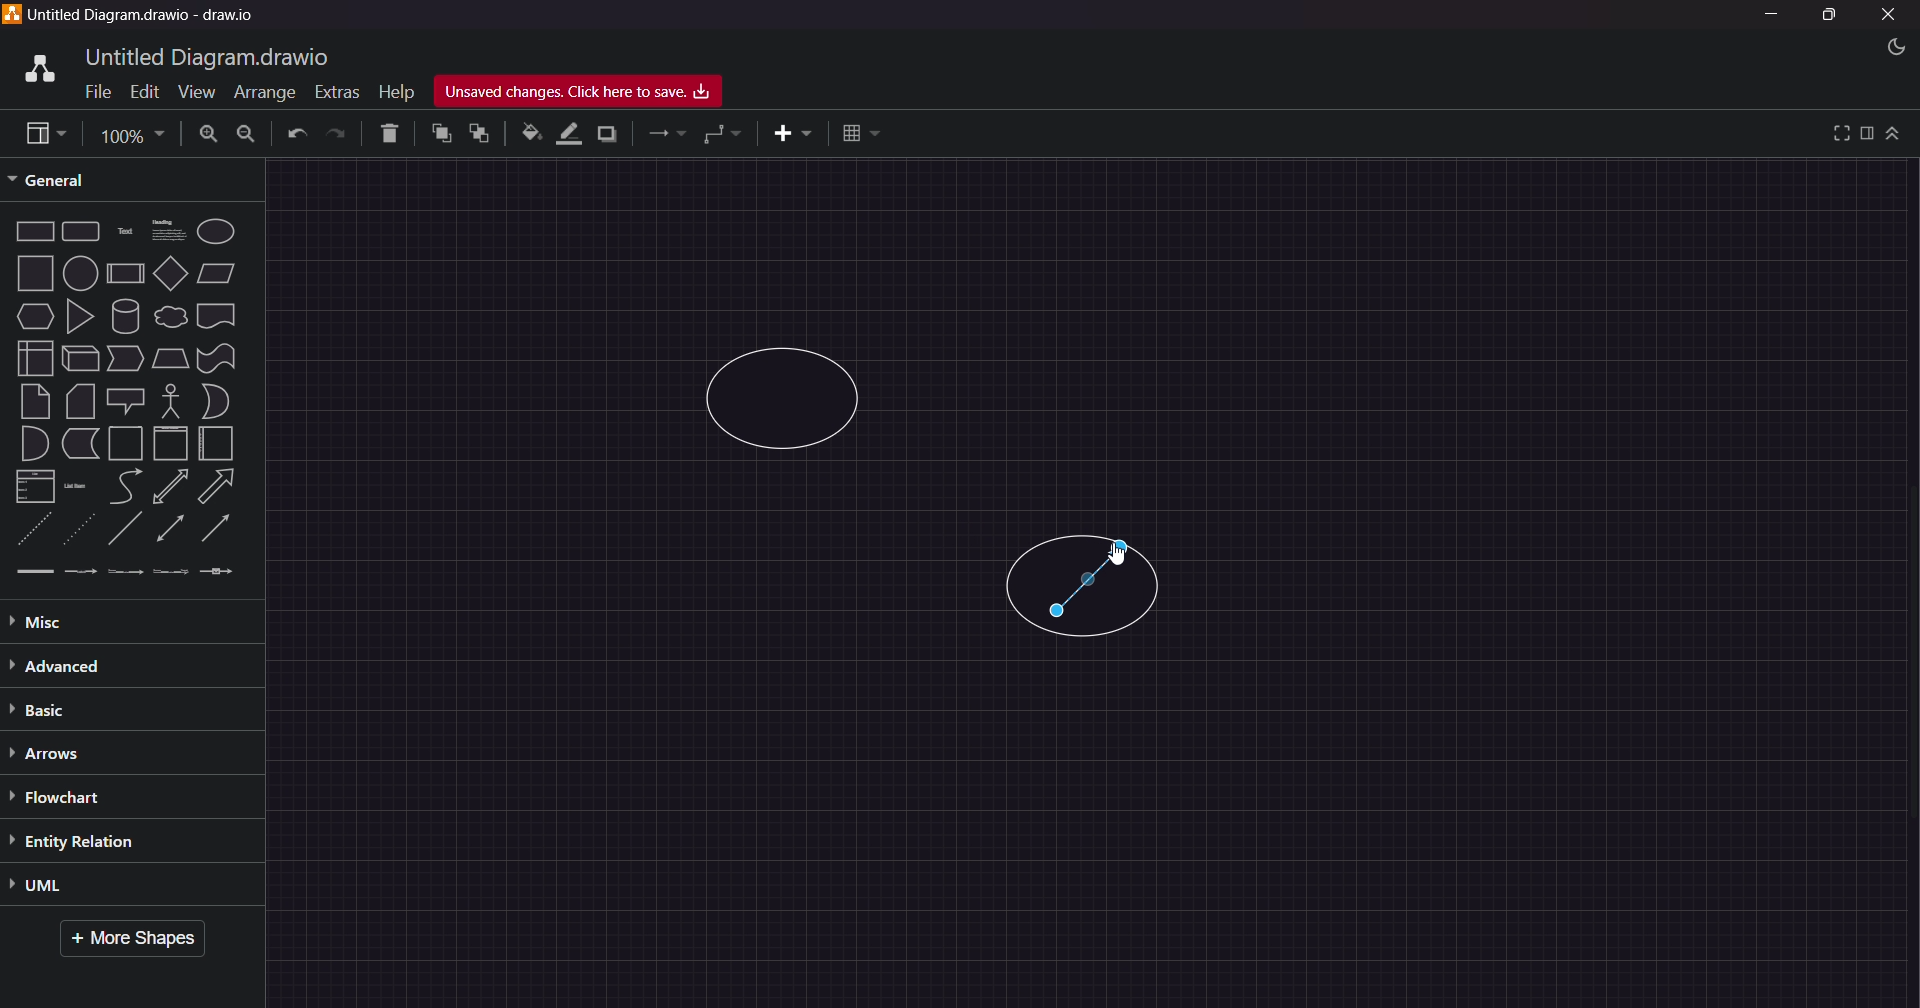  What do you see at coordinates (296, 135) in the screenshot?
I see `Undo` at bounding box center [296, 135].